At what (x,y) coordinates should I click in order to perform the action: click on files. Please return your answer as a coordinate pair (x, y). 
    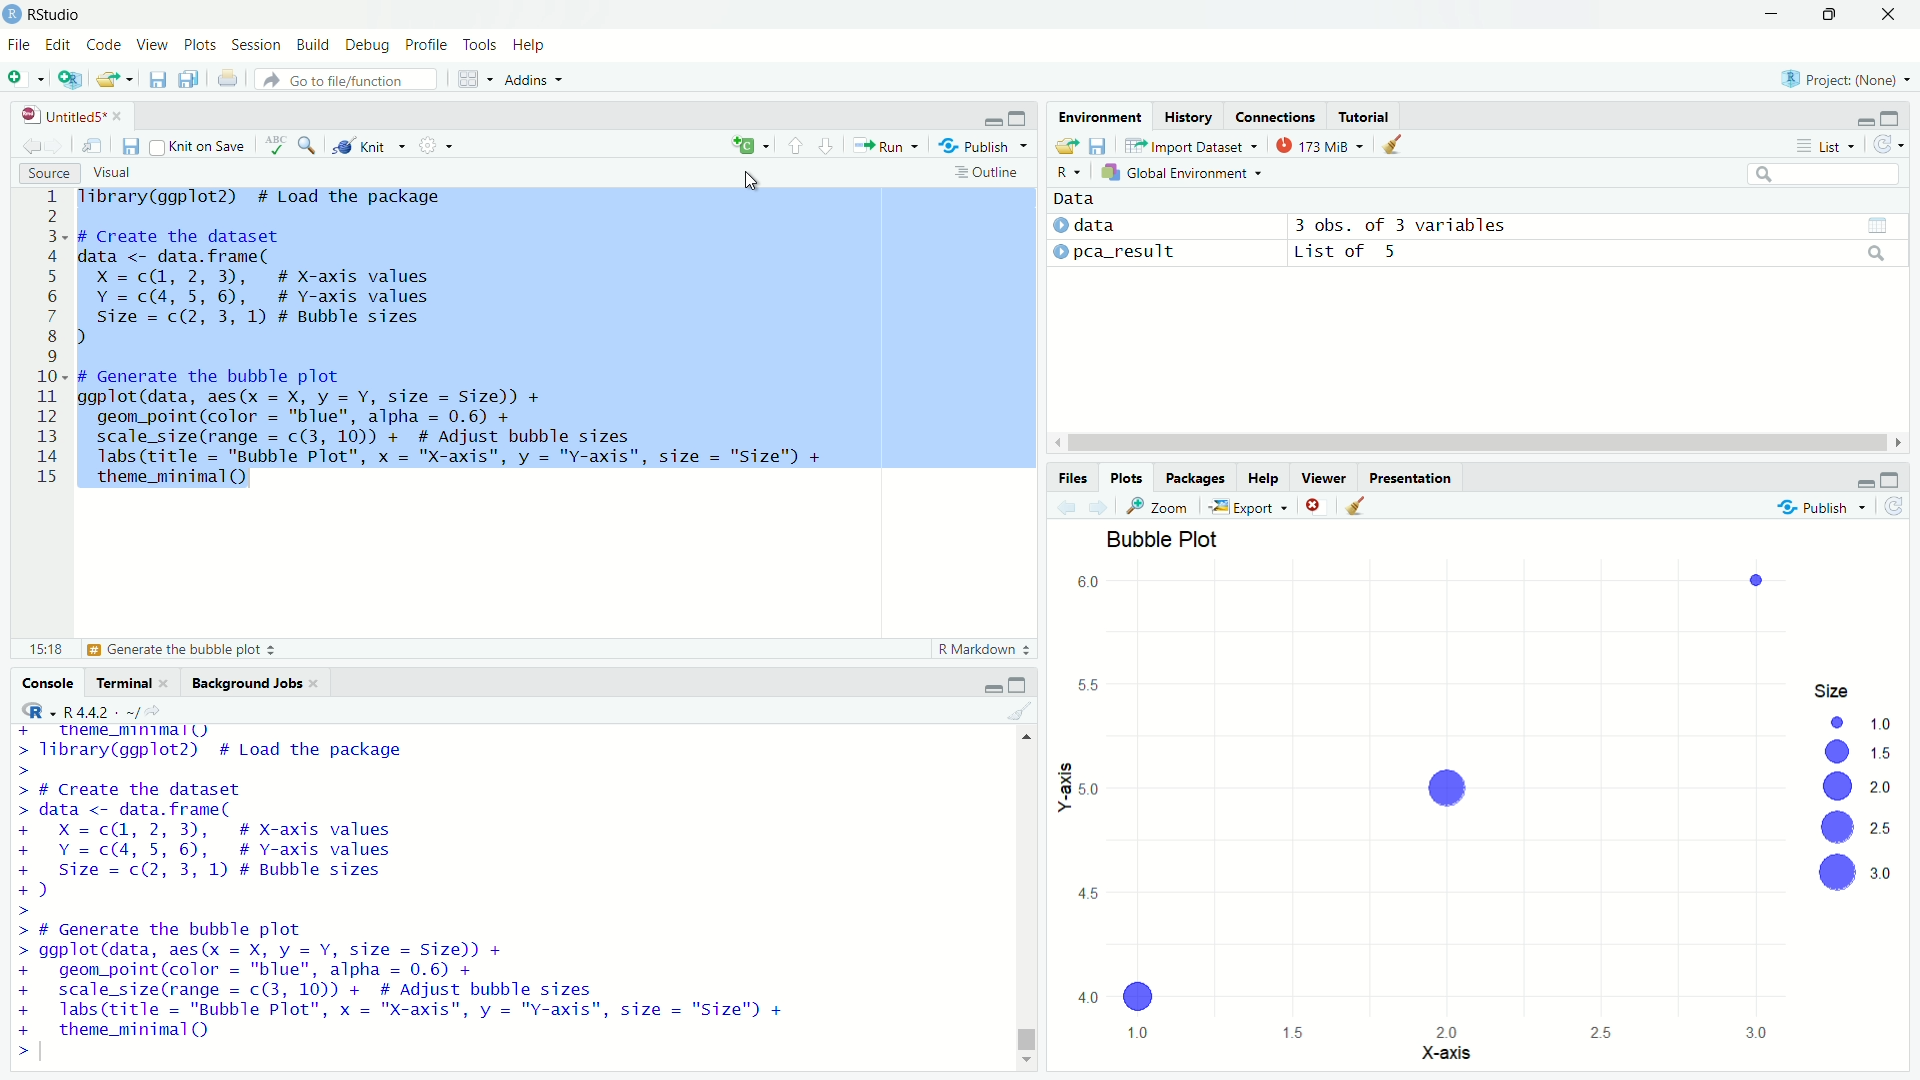
    Looking at the image, I should click on (1075, 478).